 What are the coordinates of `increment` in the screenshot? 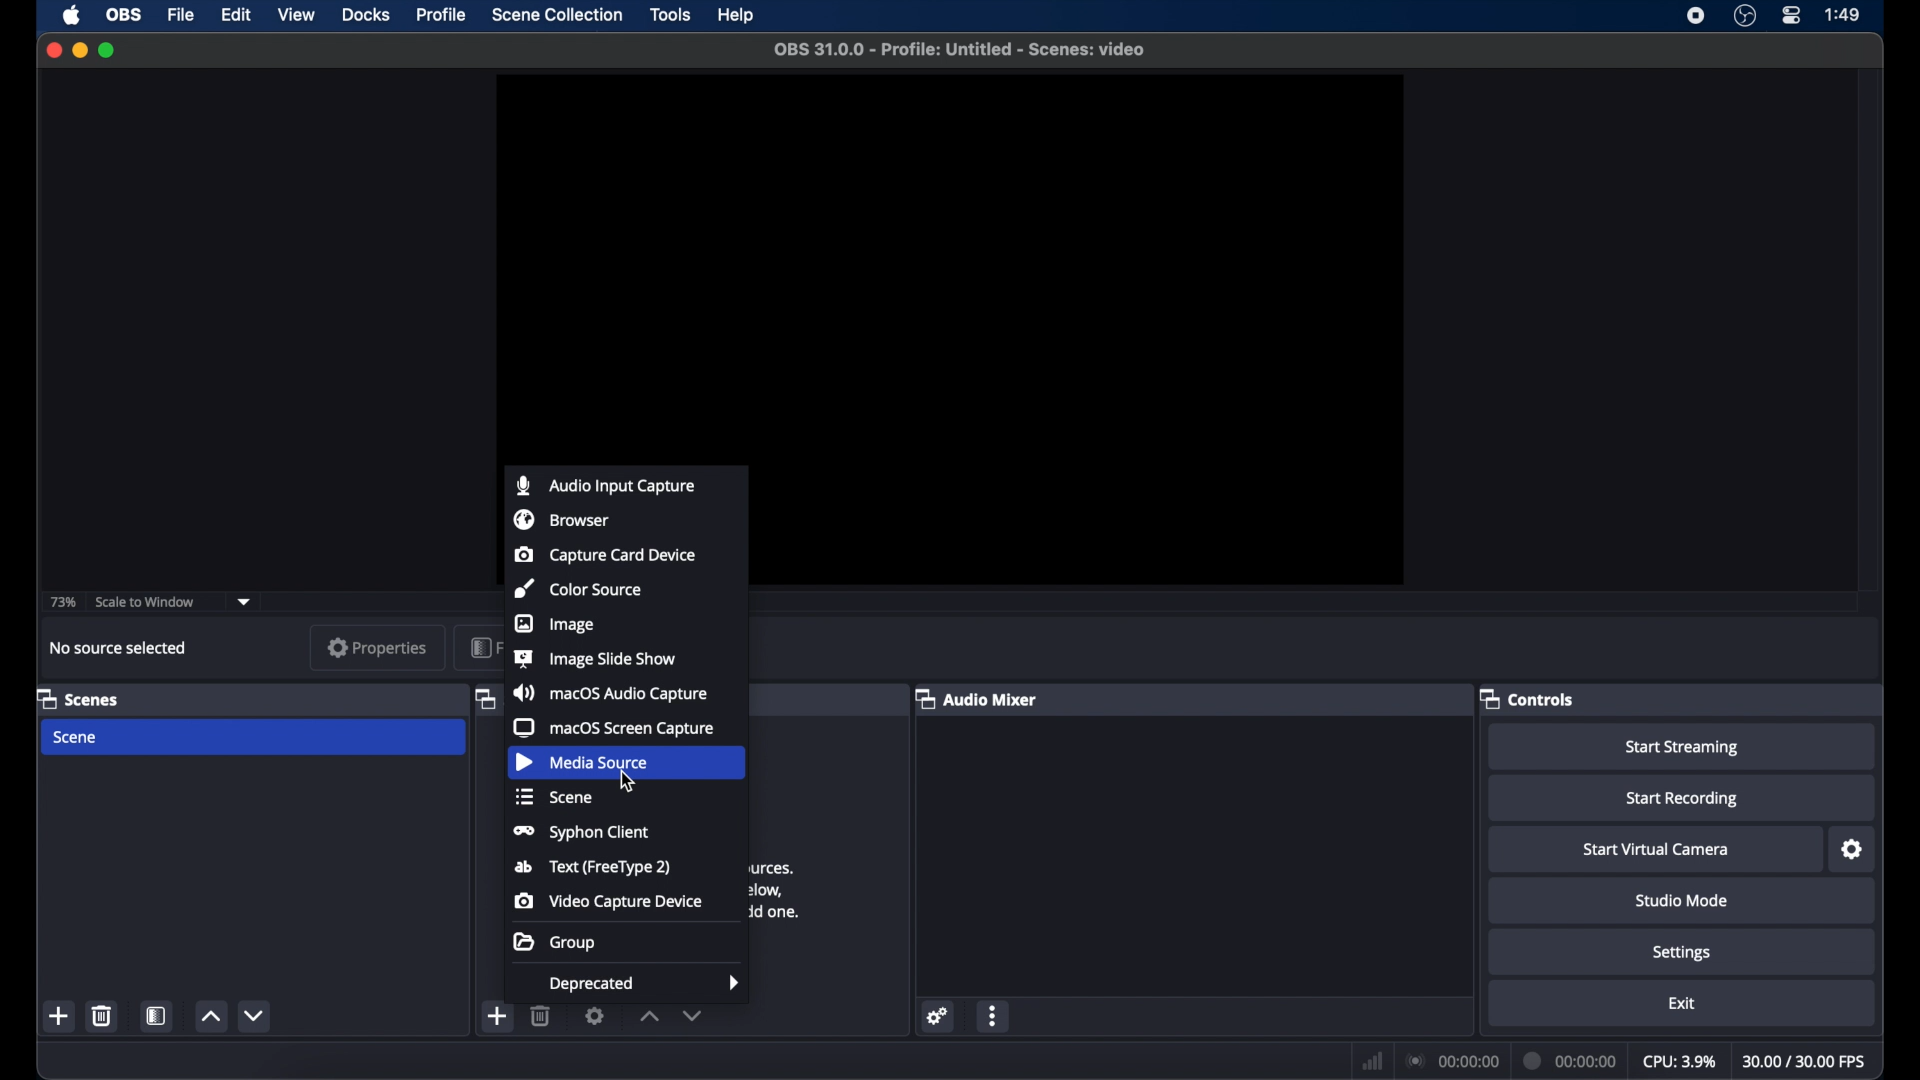 It's located at (211, 1015).